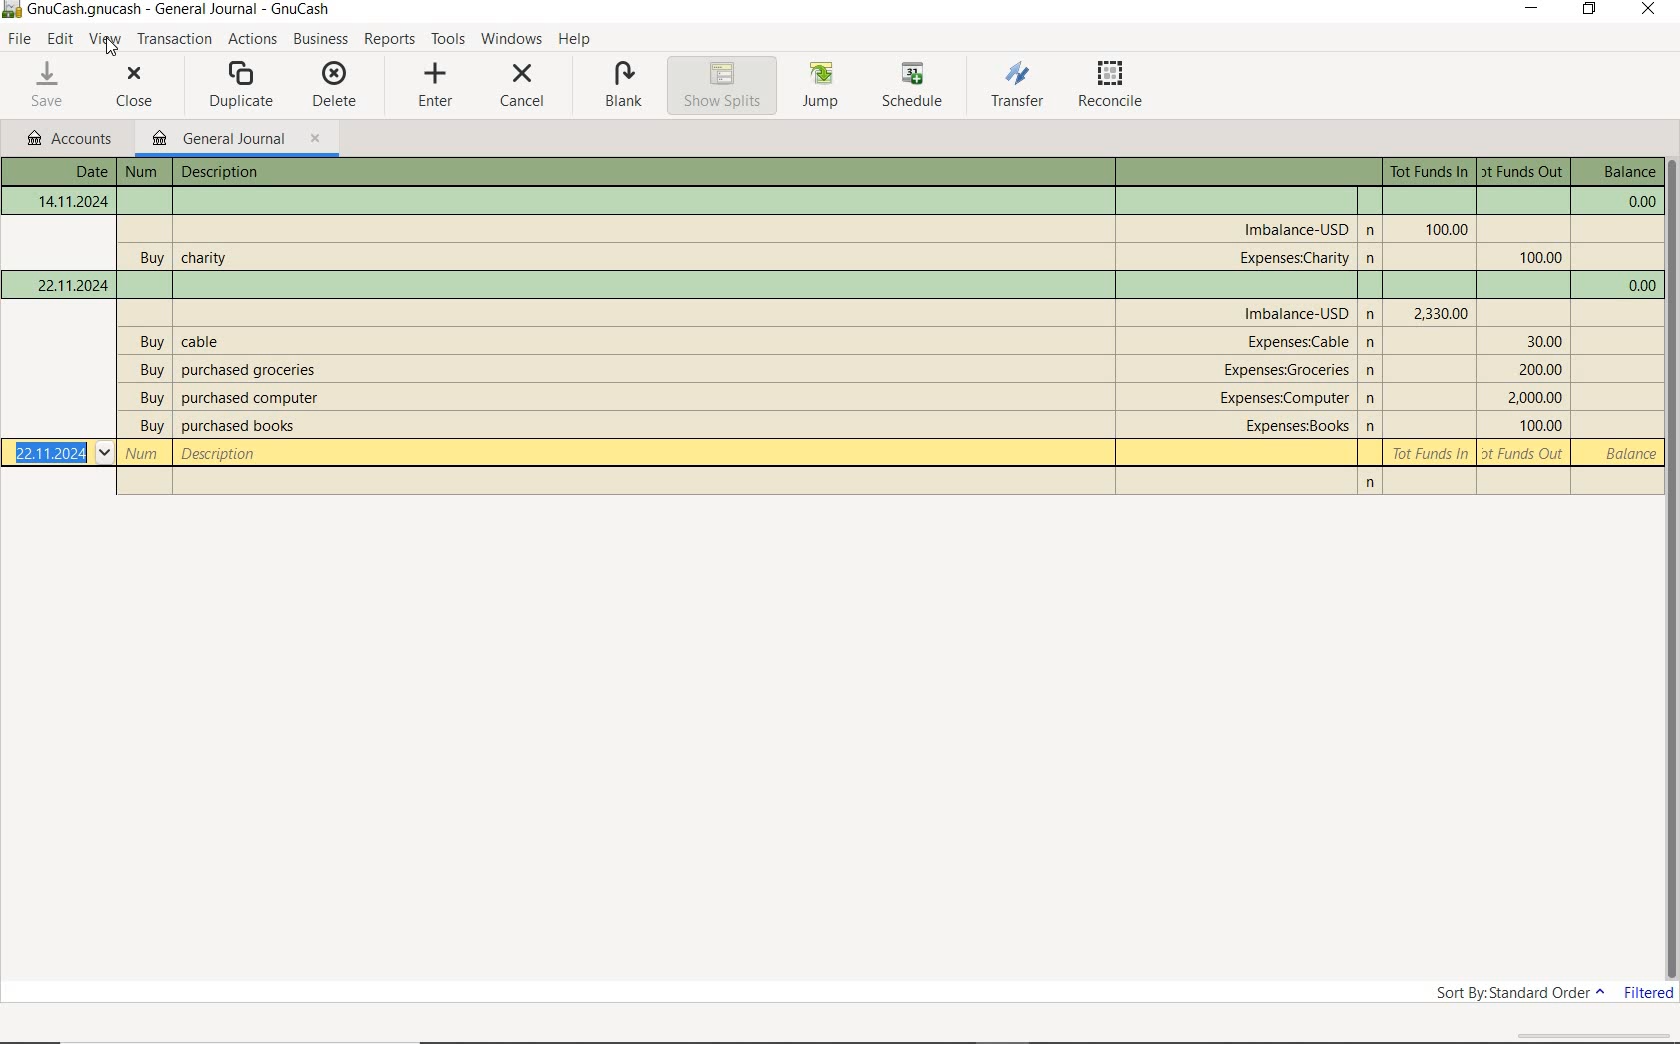  What do you see at coordinates (1289, 370) in the screenshot?
I see `account` at bounding box center [1289, 370].